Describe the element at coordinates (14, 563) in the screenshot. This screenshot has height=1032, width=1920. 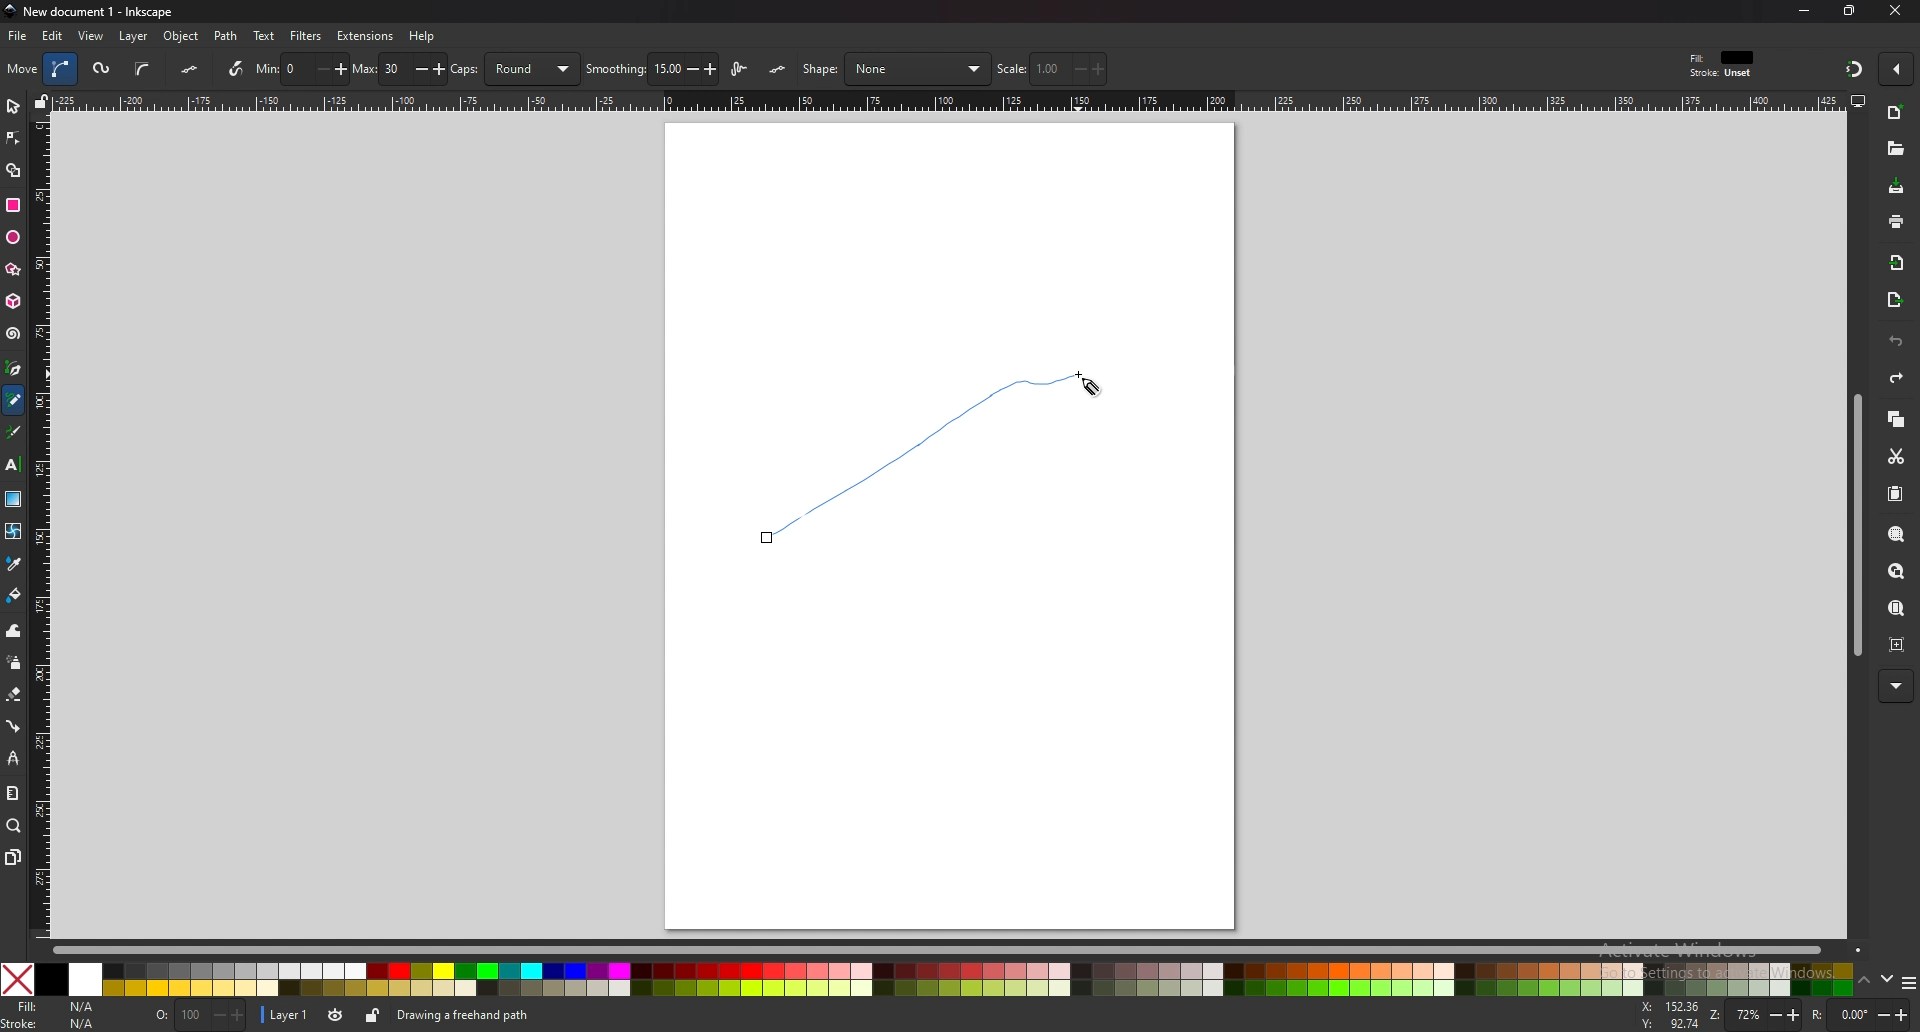
I see `color picker` at that location.